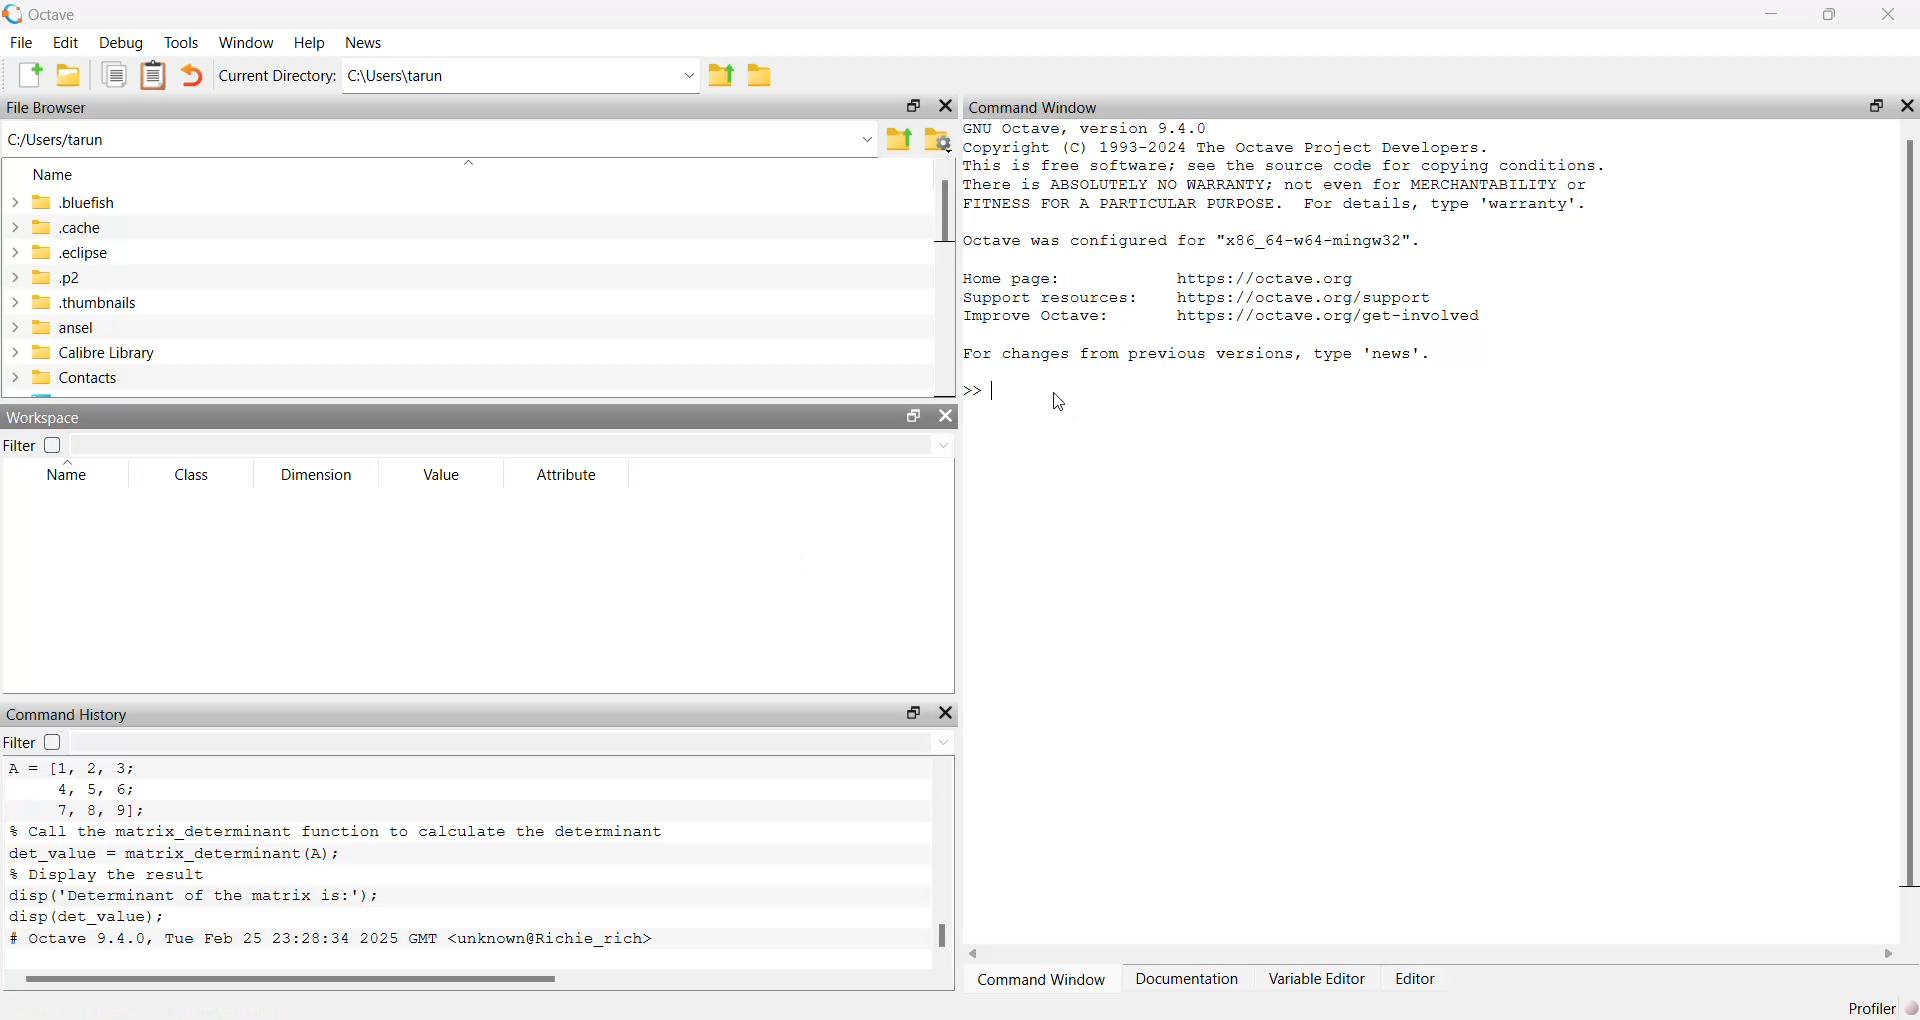 This screenshot has width=1920, height=1020. What do you see at coordinates (992, 388) in the screenshot?
I see `text cursor` at bounding box center [992, 388].